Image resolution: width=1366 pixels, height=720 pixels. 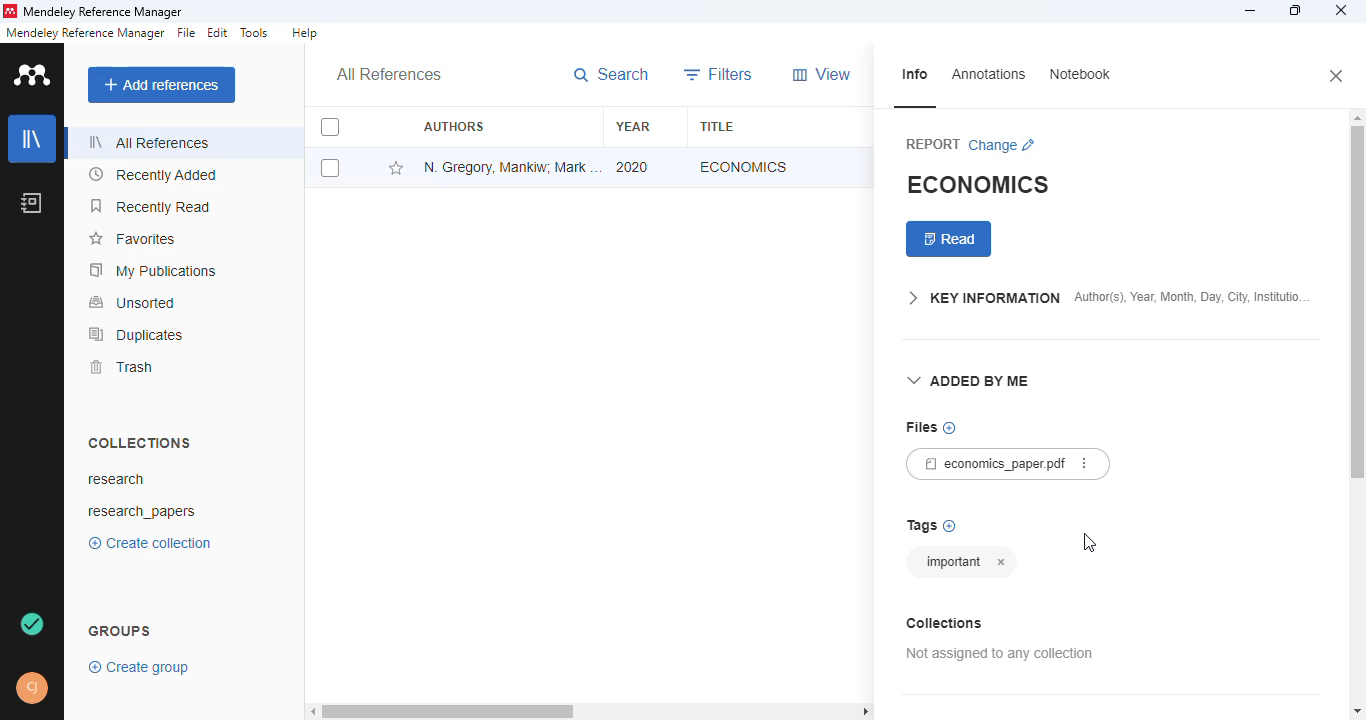 I want to click on added by me, so click(x=969, y=382).